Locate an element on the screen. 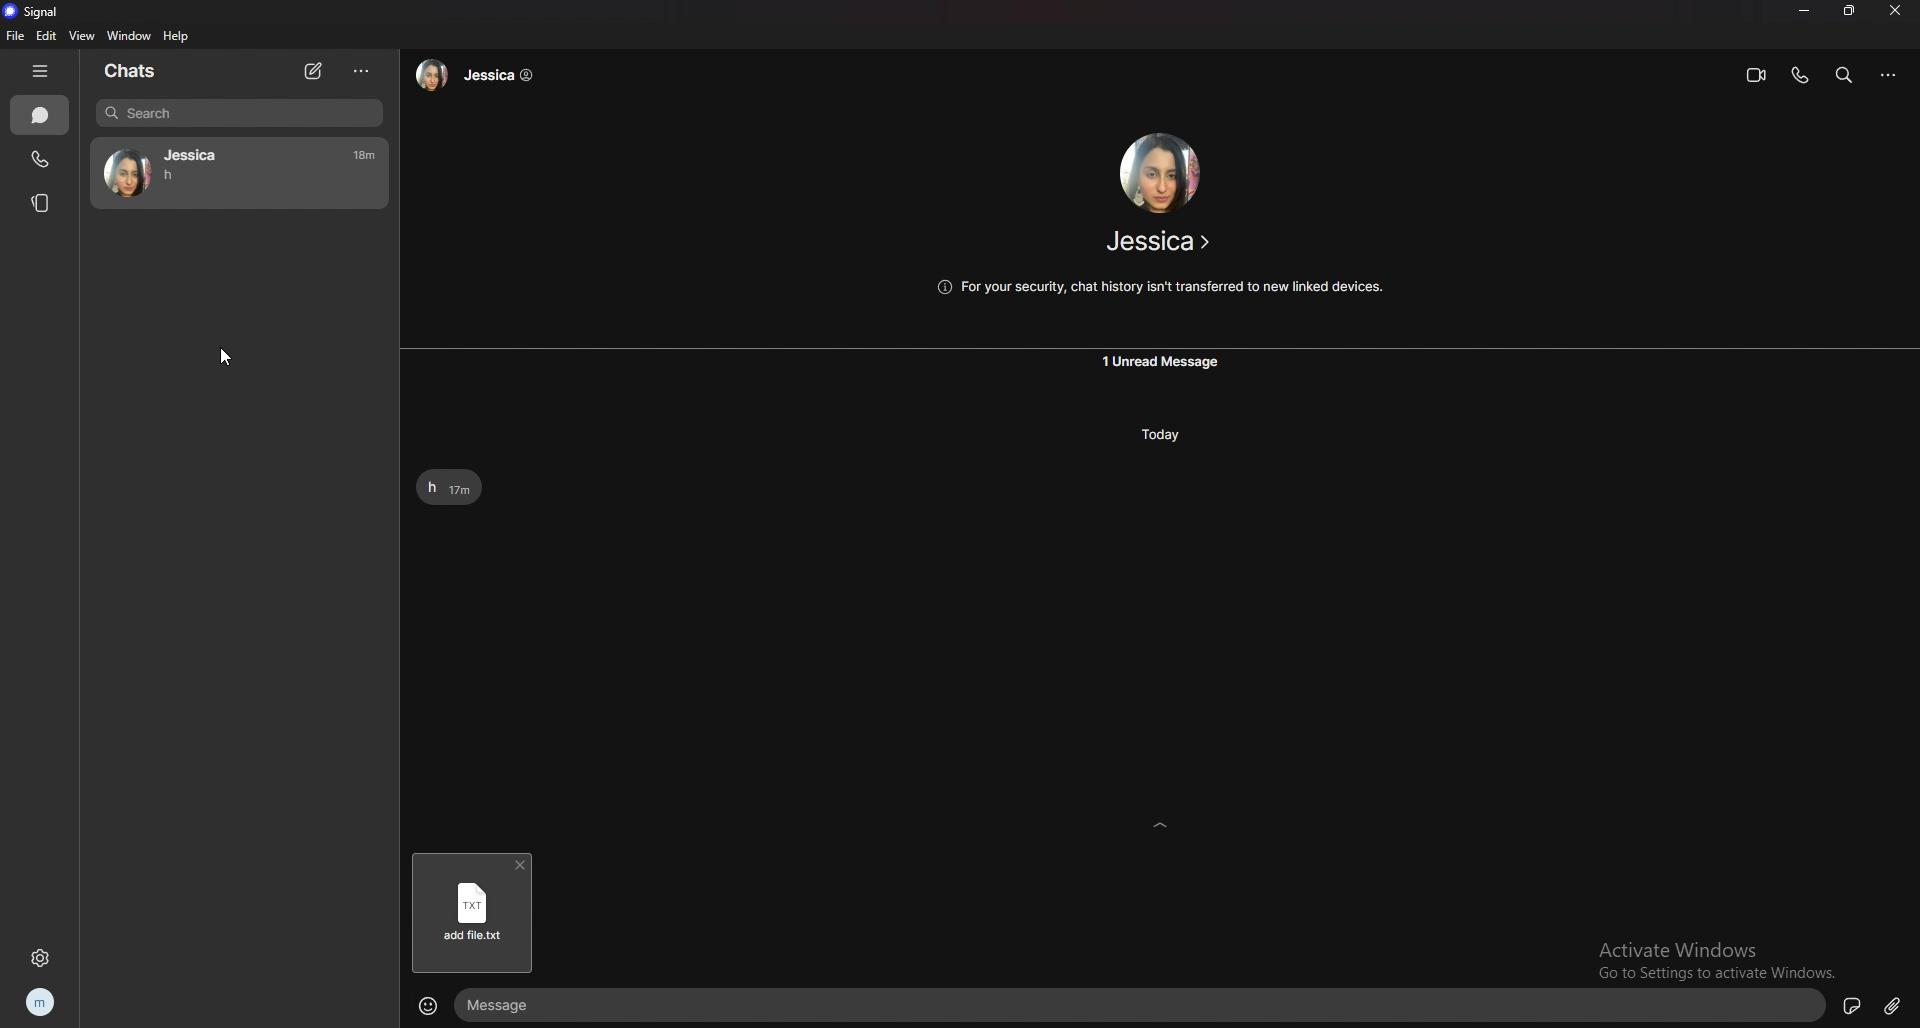 The image size is (1920, 1028). For your security, chat history isn't transferred to new linked devices. is located at coordinates (1158, 288).